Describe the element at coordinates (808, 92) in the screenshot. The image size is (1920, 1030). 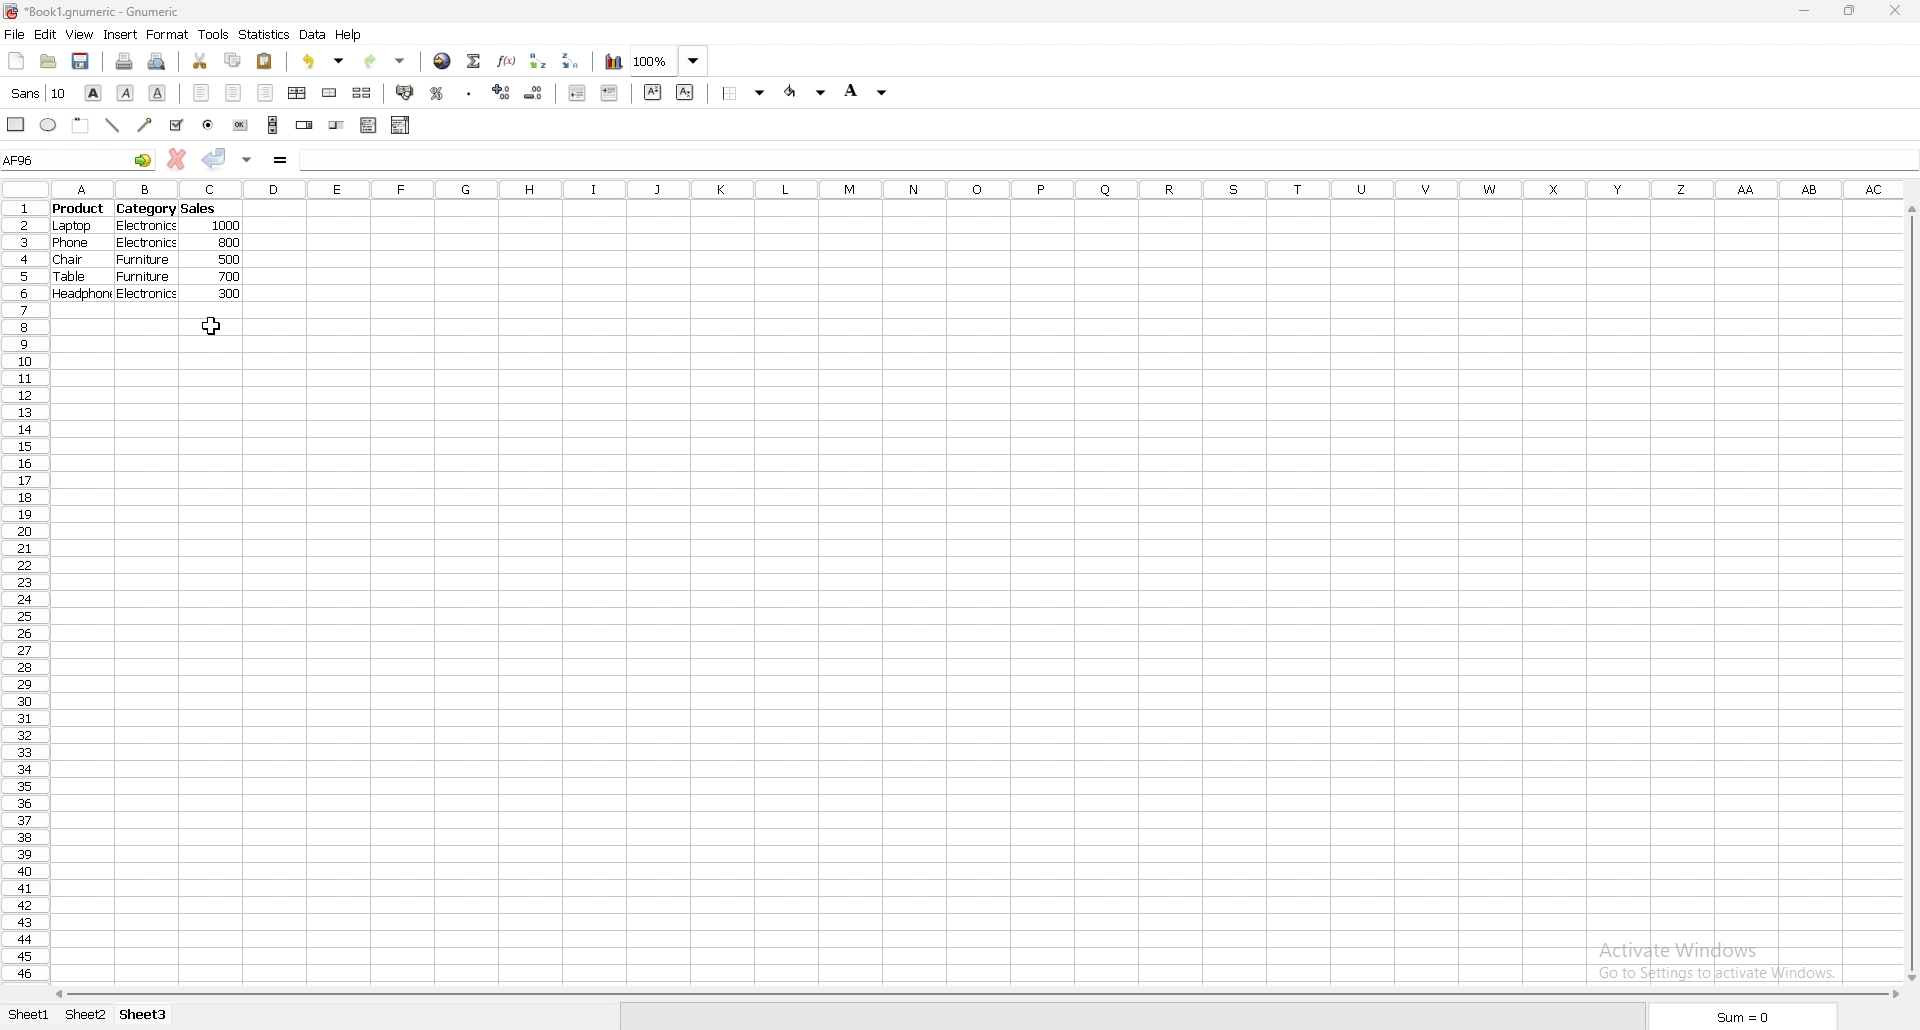
I see `foreground` at that location.